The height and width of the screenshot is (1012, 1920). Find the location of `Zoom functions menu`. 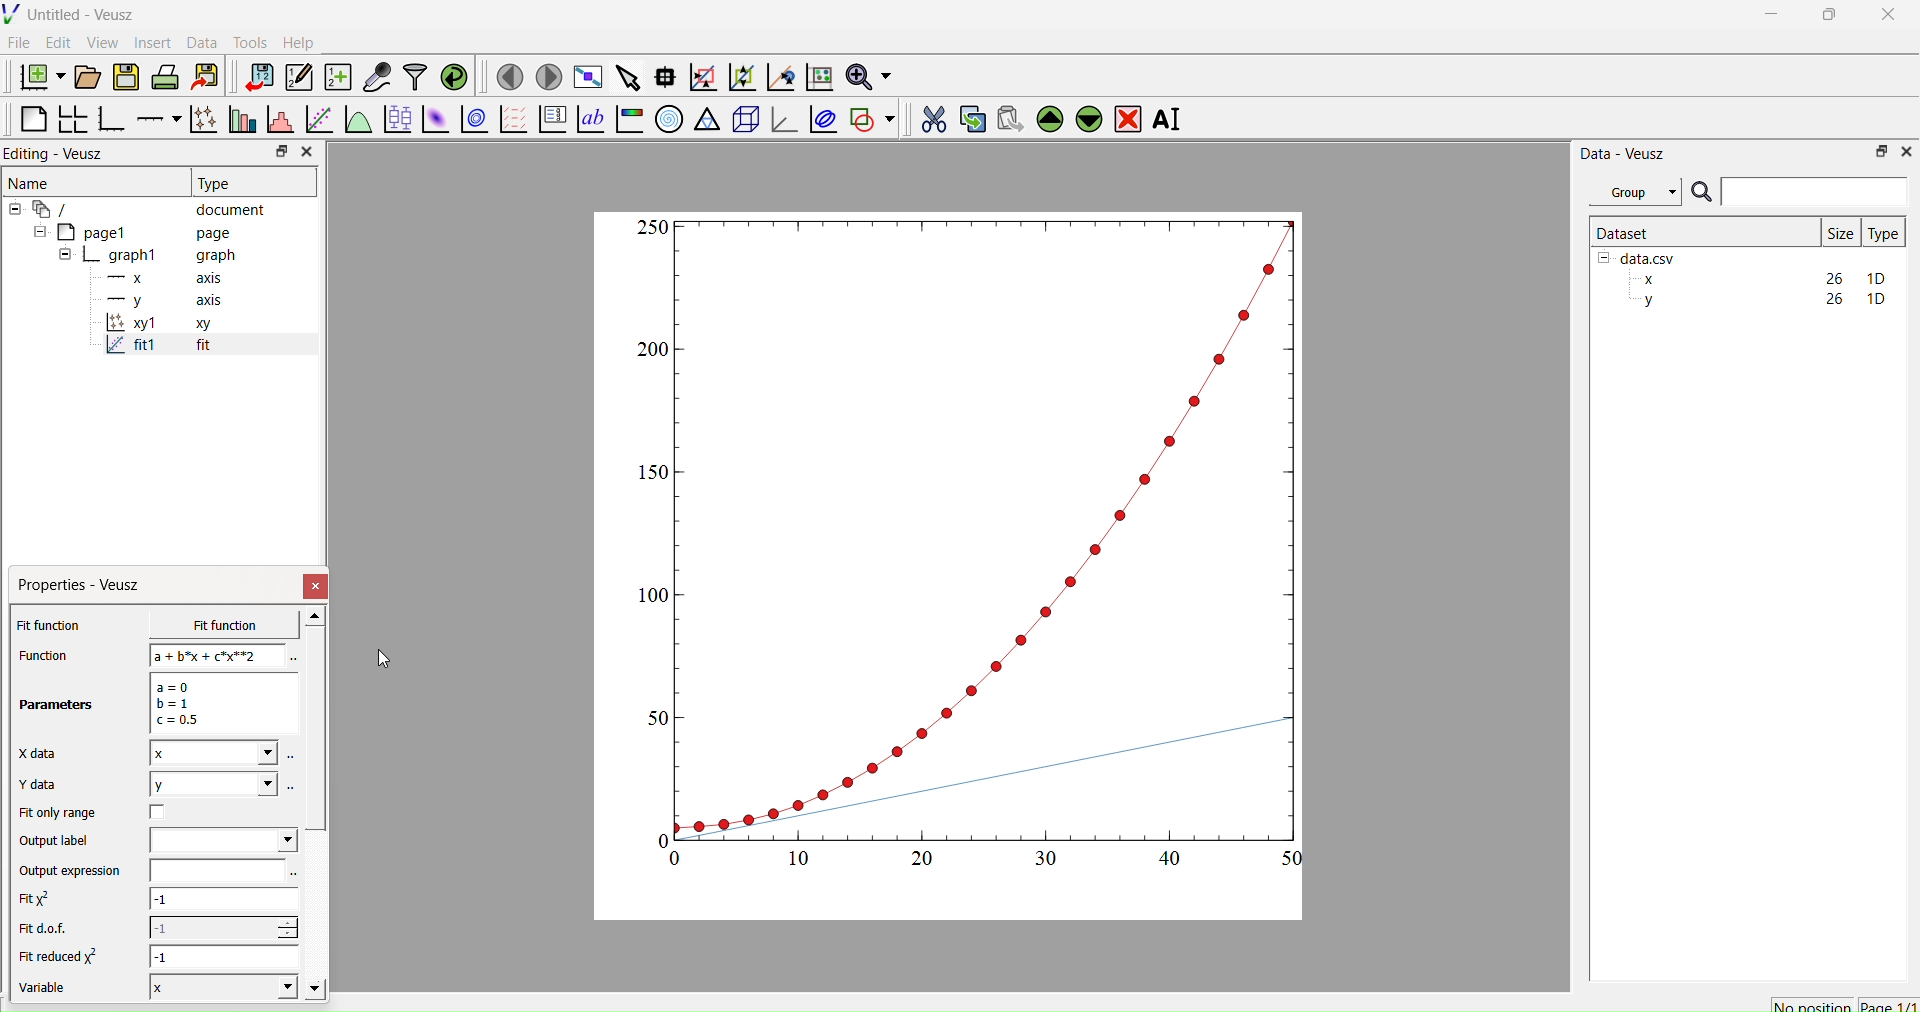

Zoom functions menu is located at coordinates (867, 74).